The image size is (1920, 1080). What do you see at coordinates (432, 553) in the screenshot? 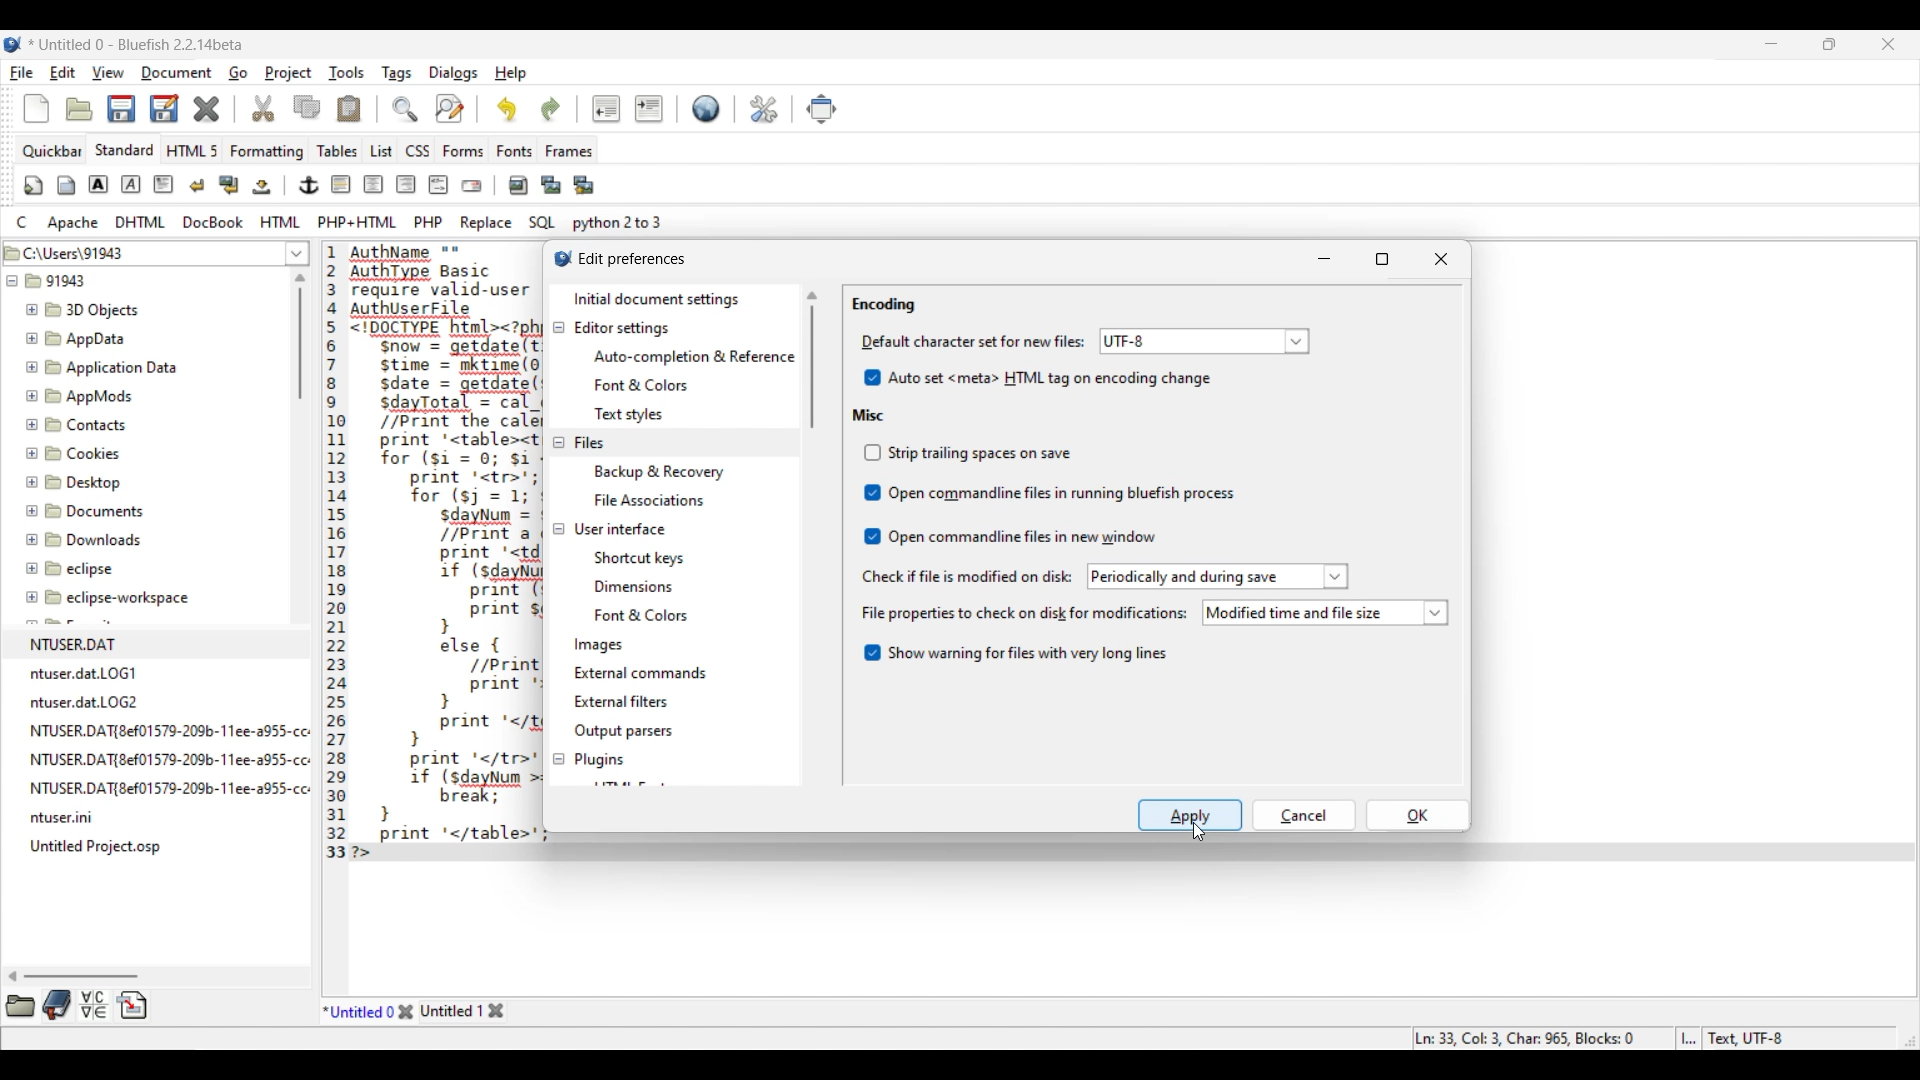
I see `Current code` at bounding box center [432, 553].